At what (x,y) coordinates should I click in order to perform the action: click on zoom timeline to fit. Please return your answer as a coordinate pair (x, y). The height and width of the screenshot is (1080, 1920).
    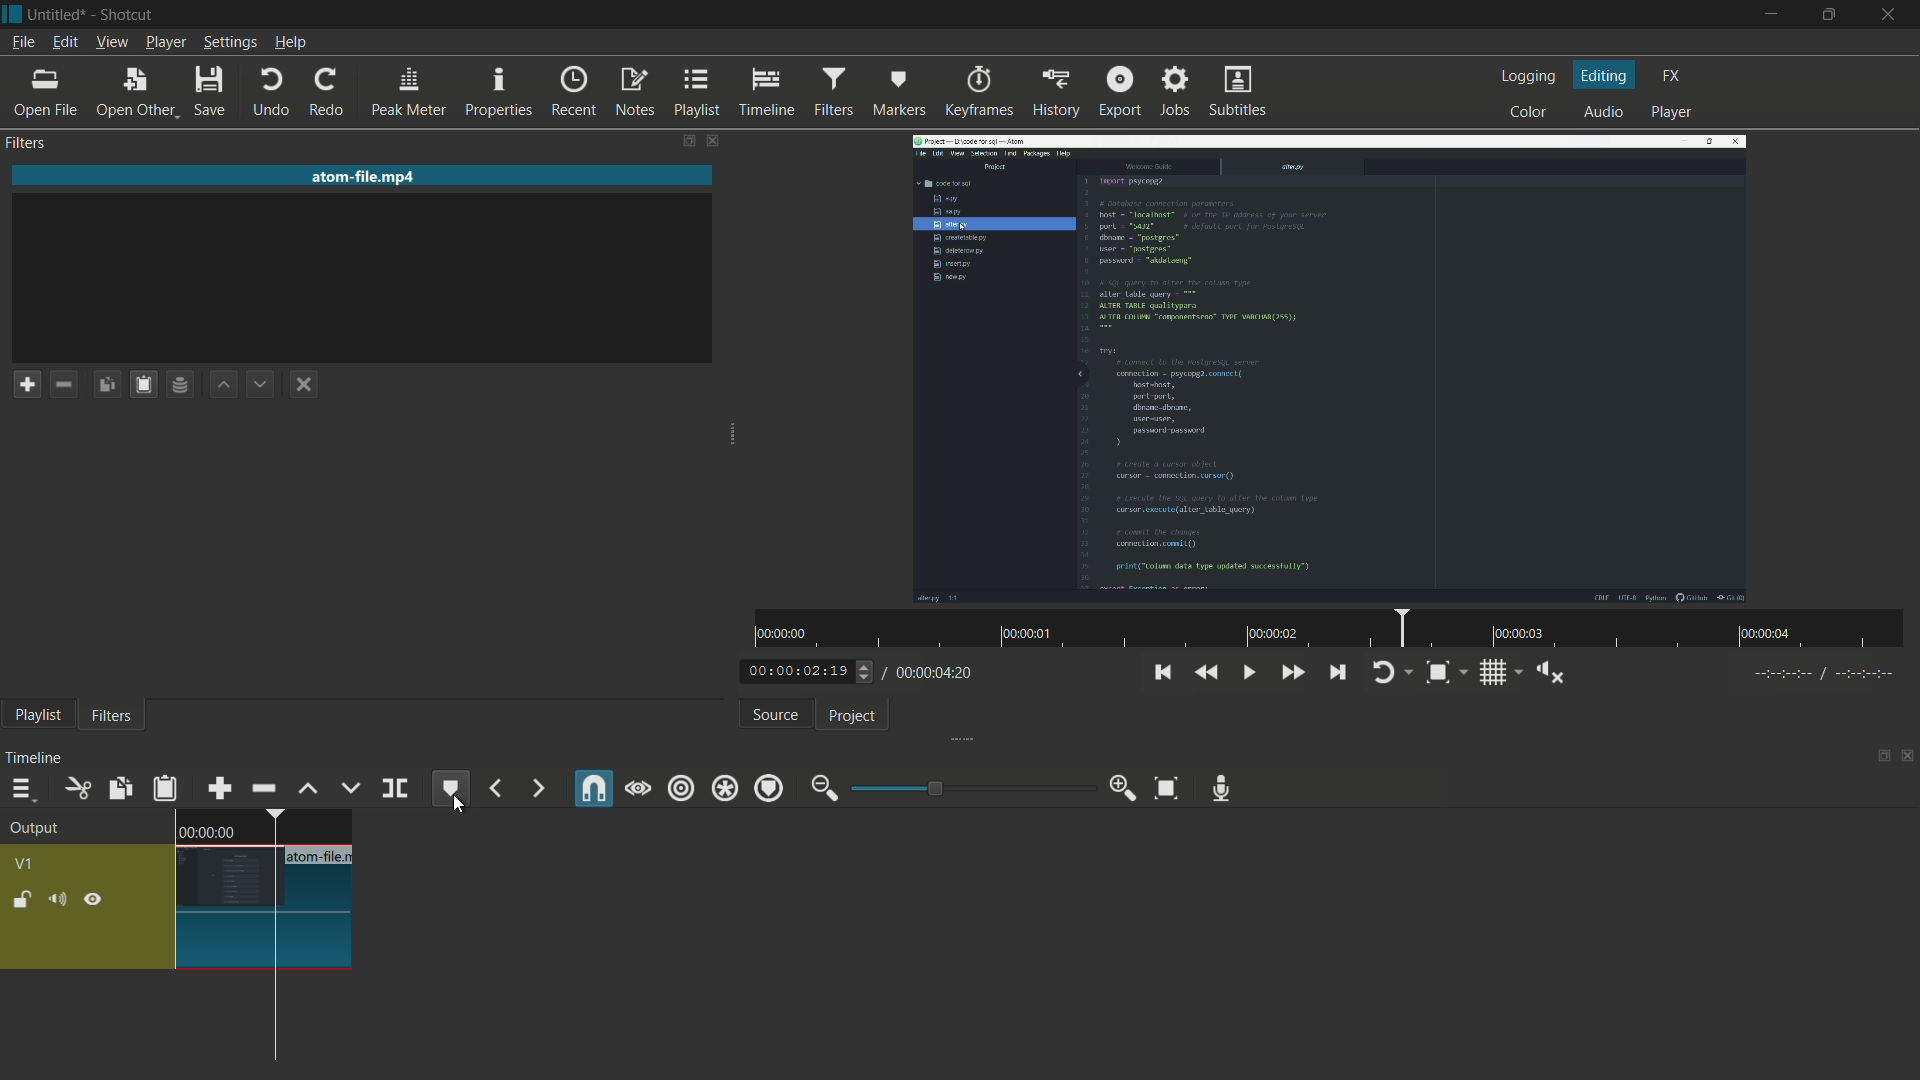
    Looking at the image, I should click on (1165, 789).